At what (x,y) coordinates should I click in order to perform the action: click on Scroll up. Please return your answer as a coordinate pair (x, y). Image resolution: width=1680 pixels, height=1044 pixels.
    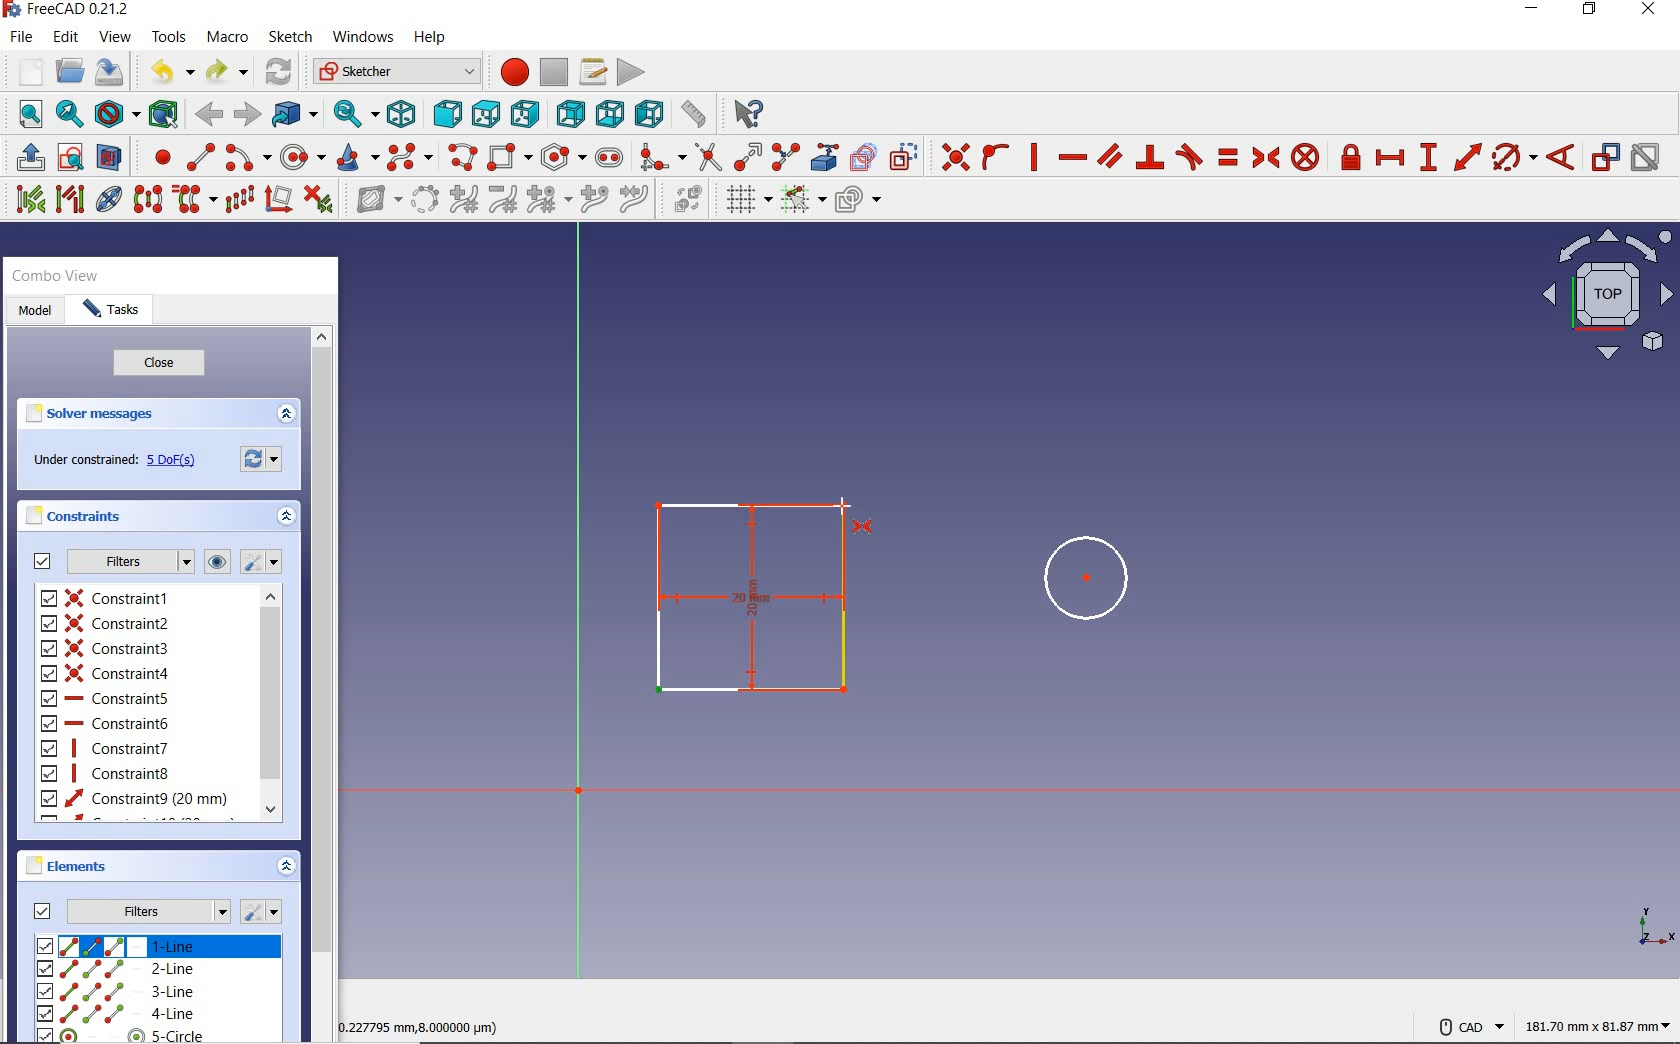
    Looking at the image, I should click on (323, 338).